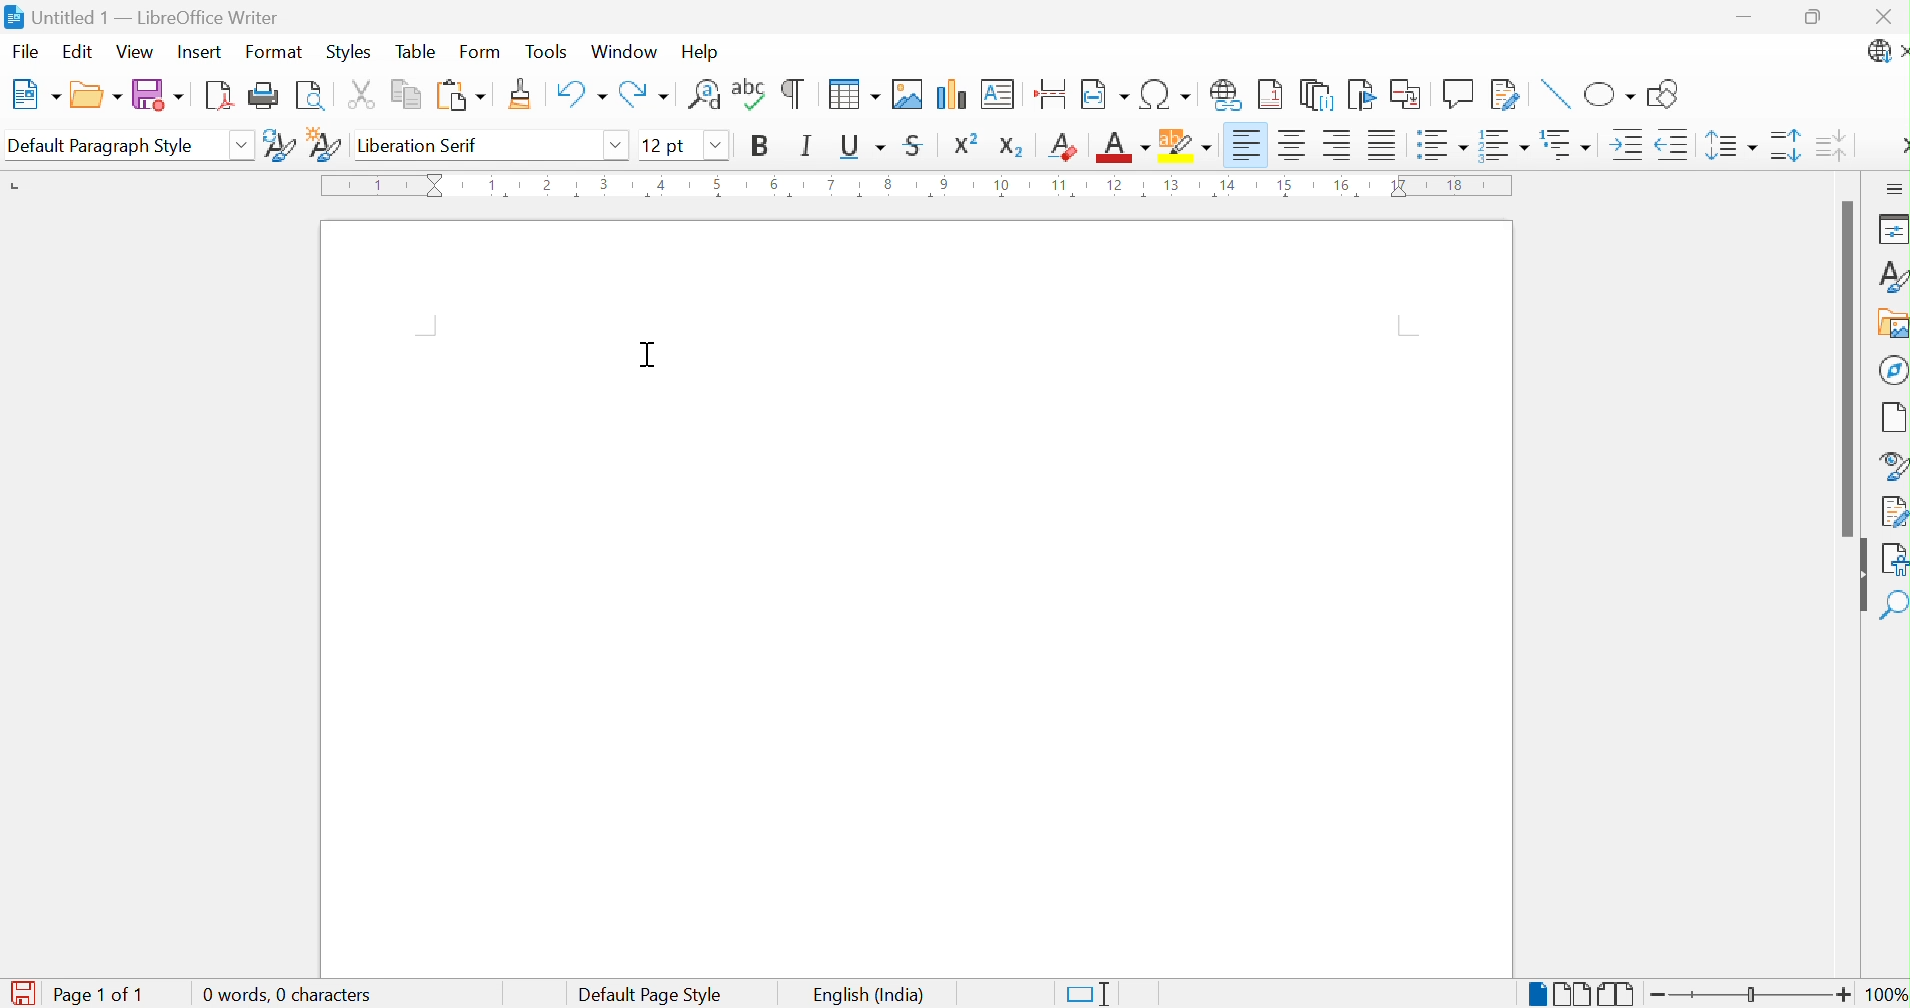  I want to click on Save, so click(157, 95).